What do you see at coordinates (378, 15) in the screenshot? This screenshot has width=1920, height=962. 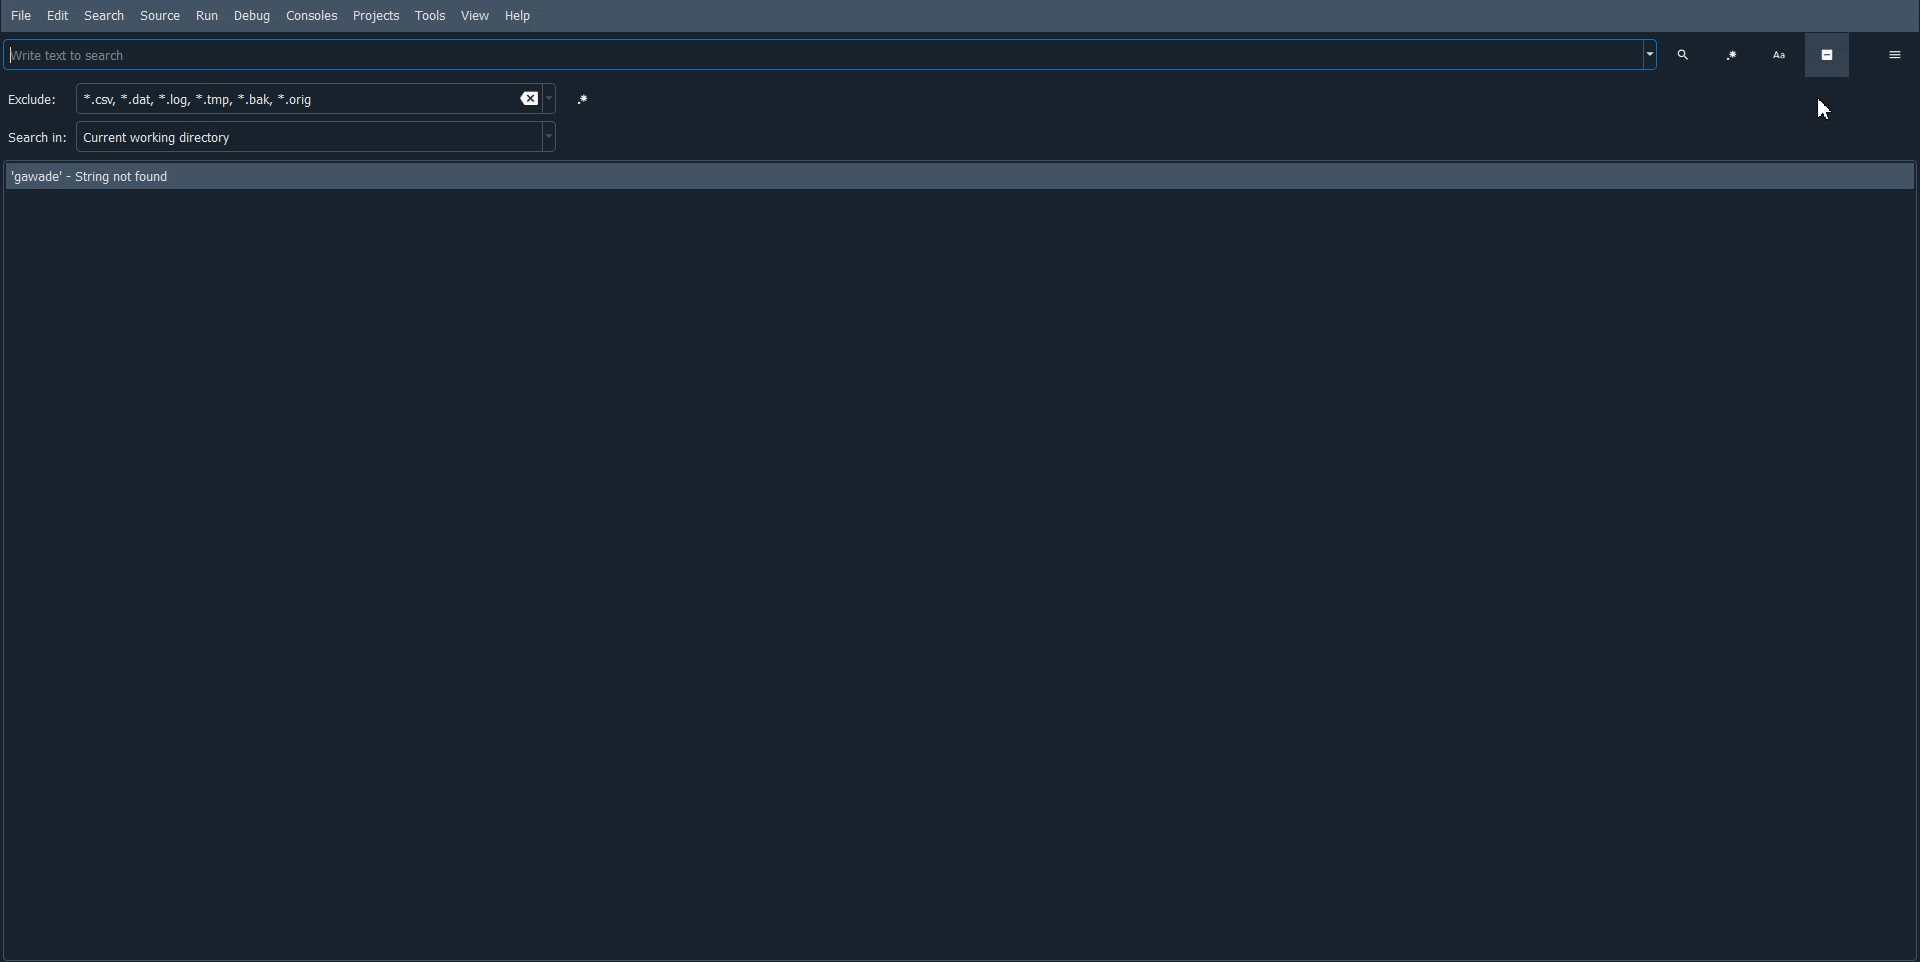 I see `Projects` at bounding box center [378, 15].